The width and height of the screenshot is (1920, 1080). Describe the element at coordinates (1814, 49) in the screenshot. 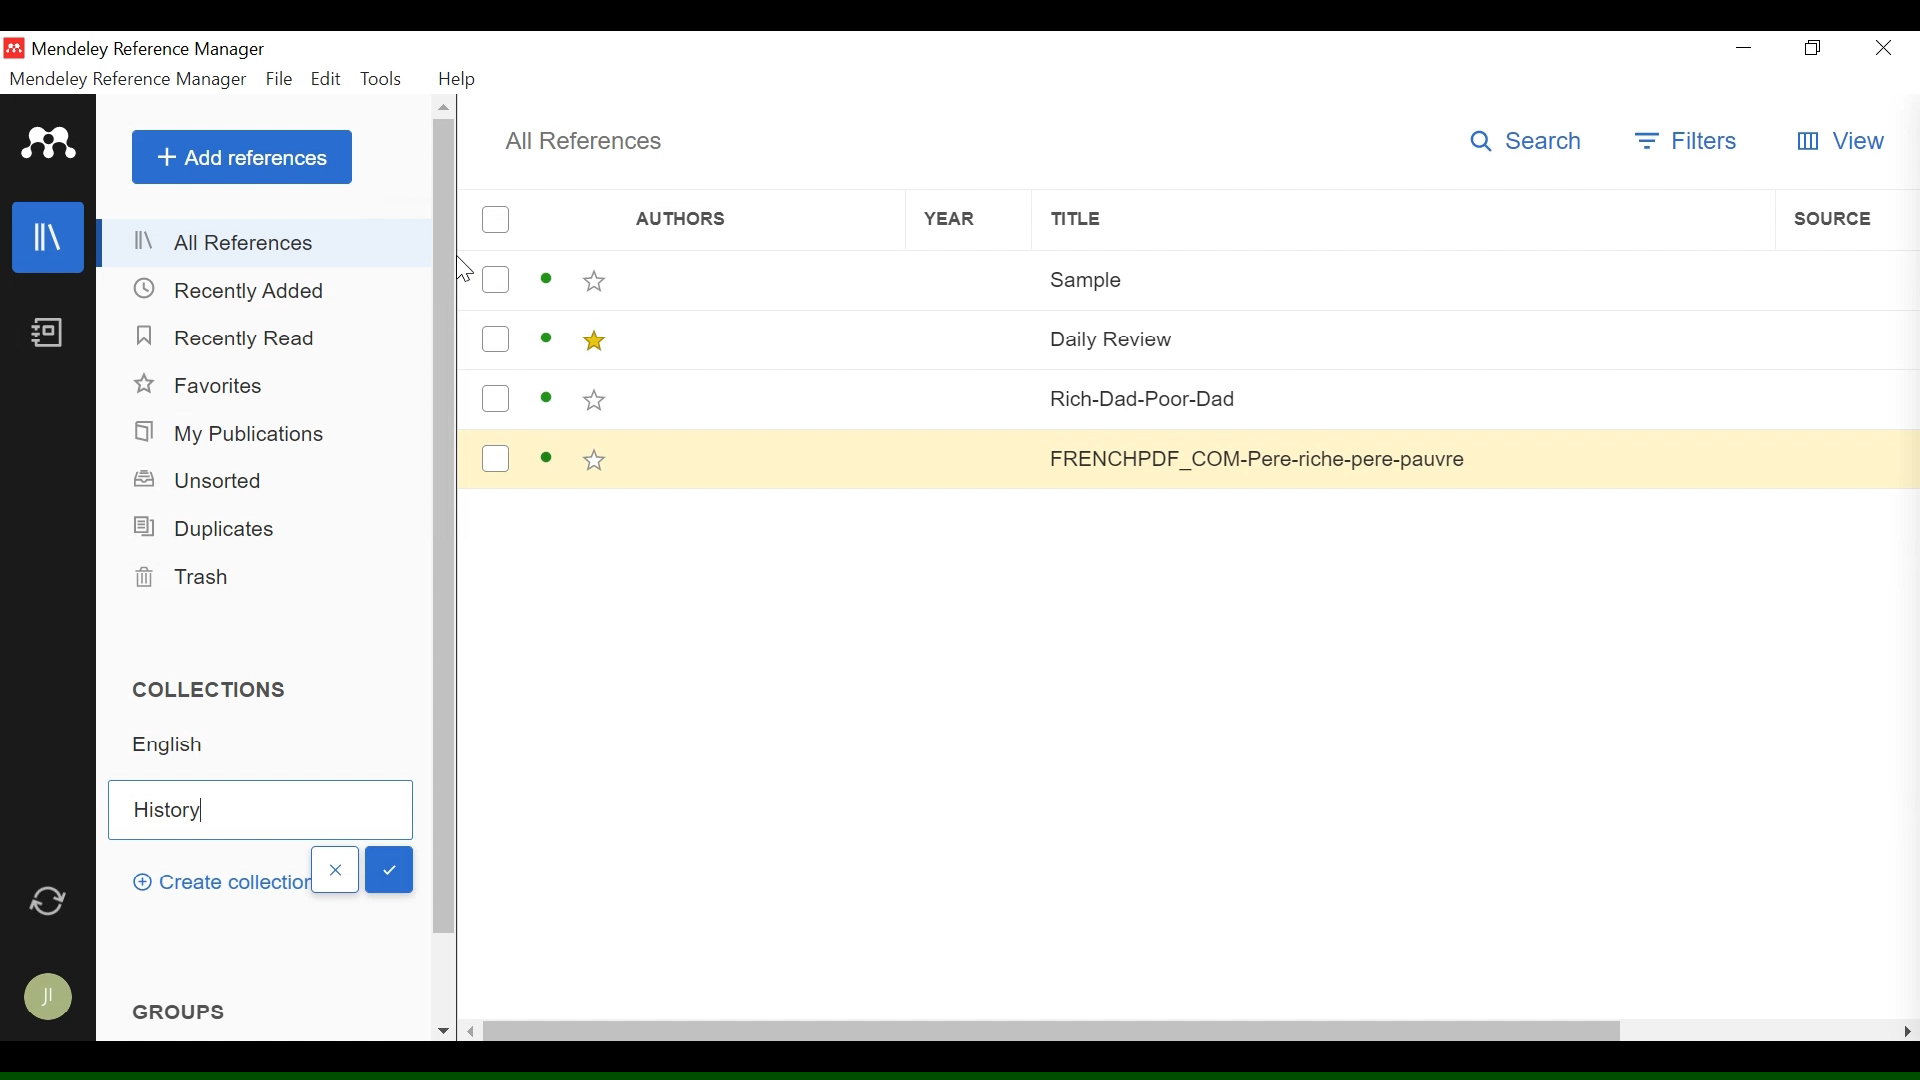

I see `Restore` at that location.